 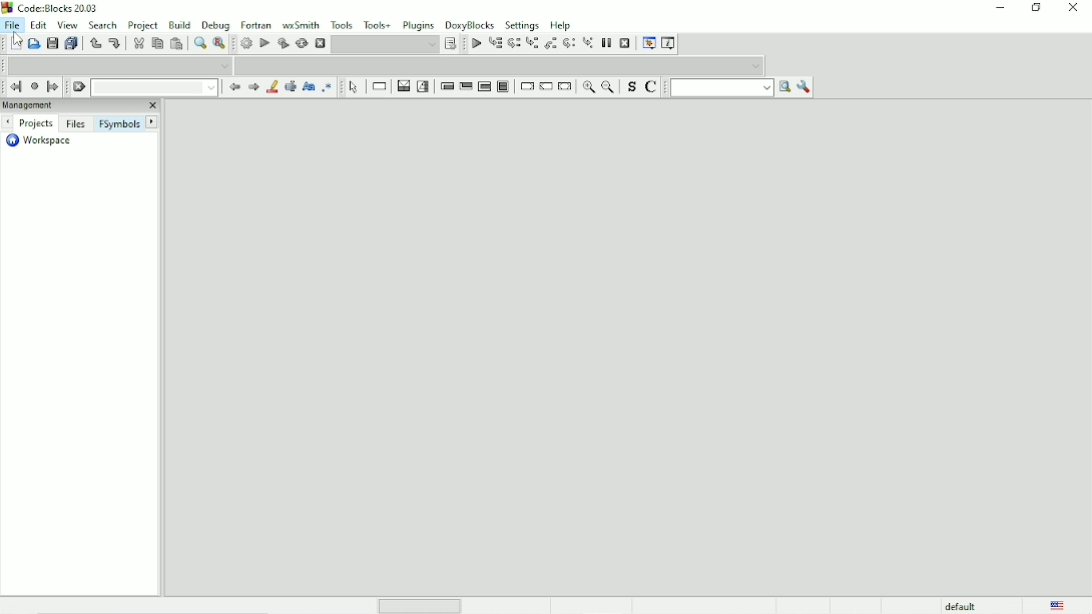 I want to click on FSymbols, so click(x=119, y=124).